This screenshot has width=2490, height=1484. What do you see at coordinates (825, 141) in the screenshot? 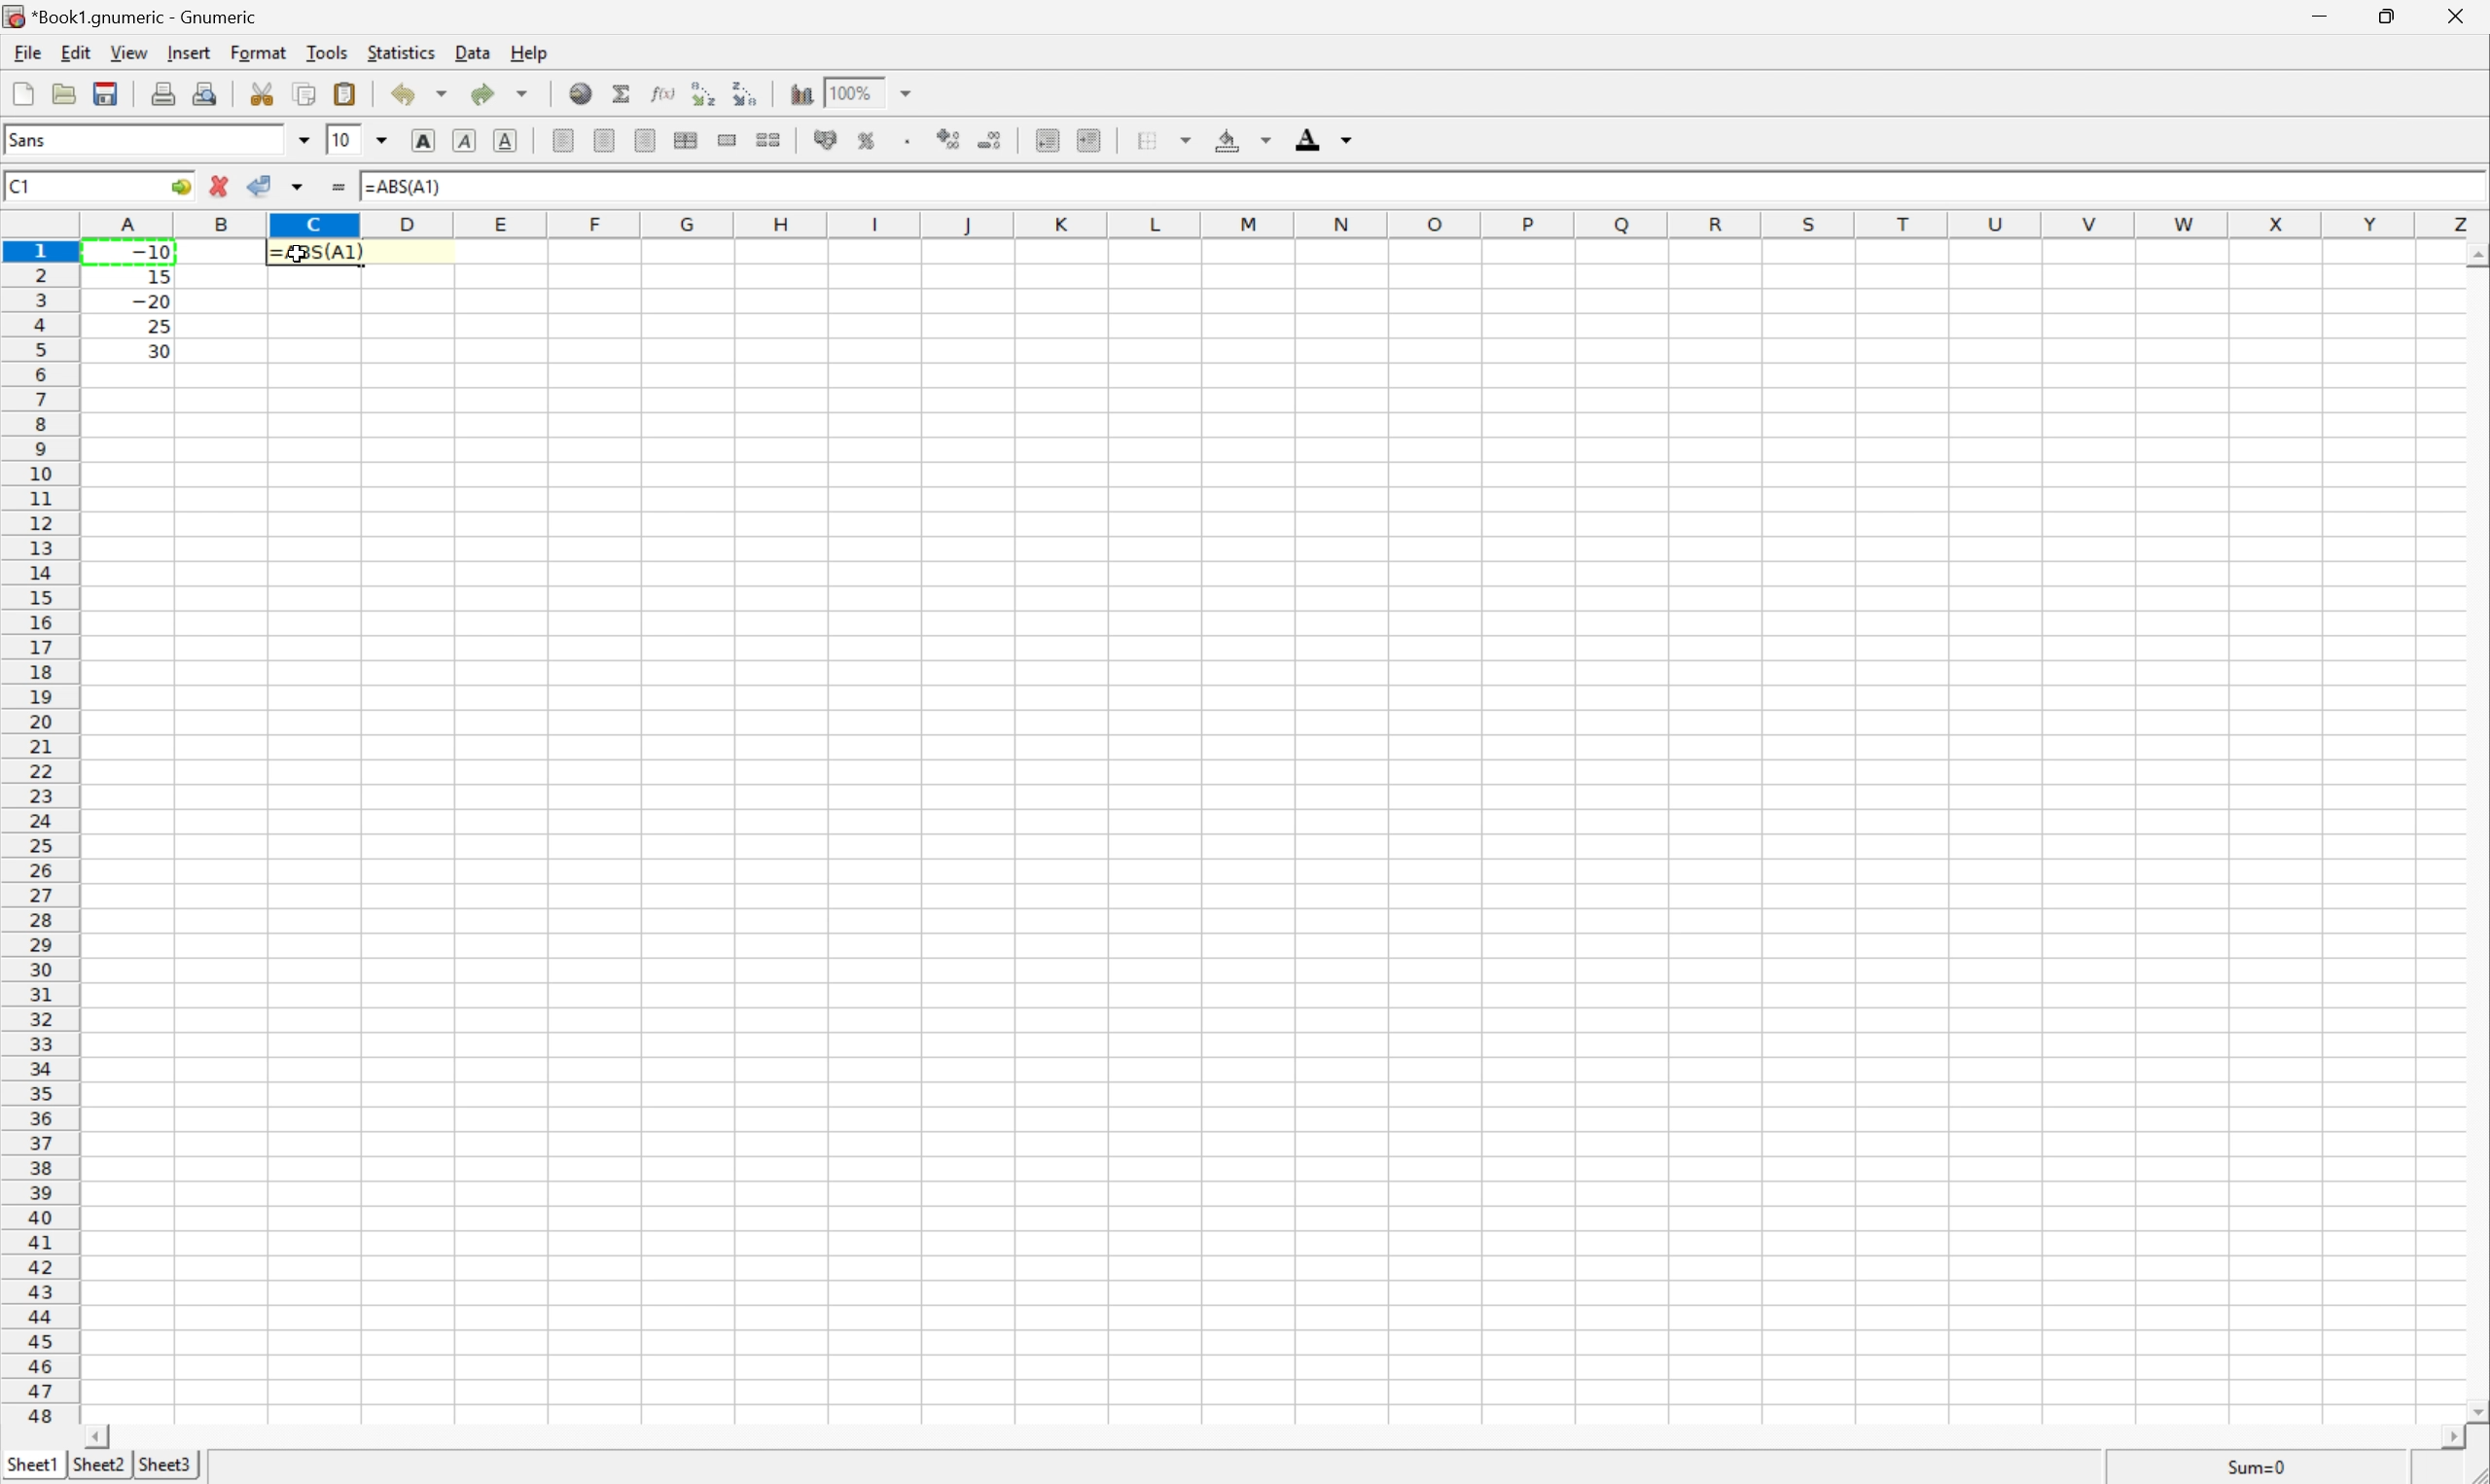
I see `Format the selection as accounting` at bounding box center [825, 141].